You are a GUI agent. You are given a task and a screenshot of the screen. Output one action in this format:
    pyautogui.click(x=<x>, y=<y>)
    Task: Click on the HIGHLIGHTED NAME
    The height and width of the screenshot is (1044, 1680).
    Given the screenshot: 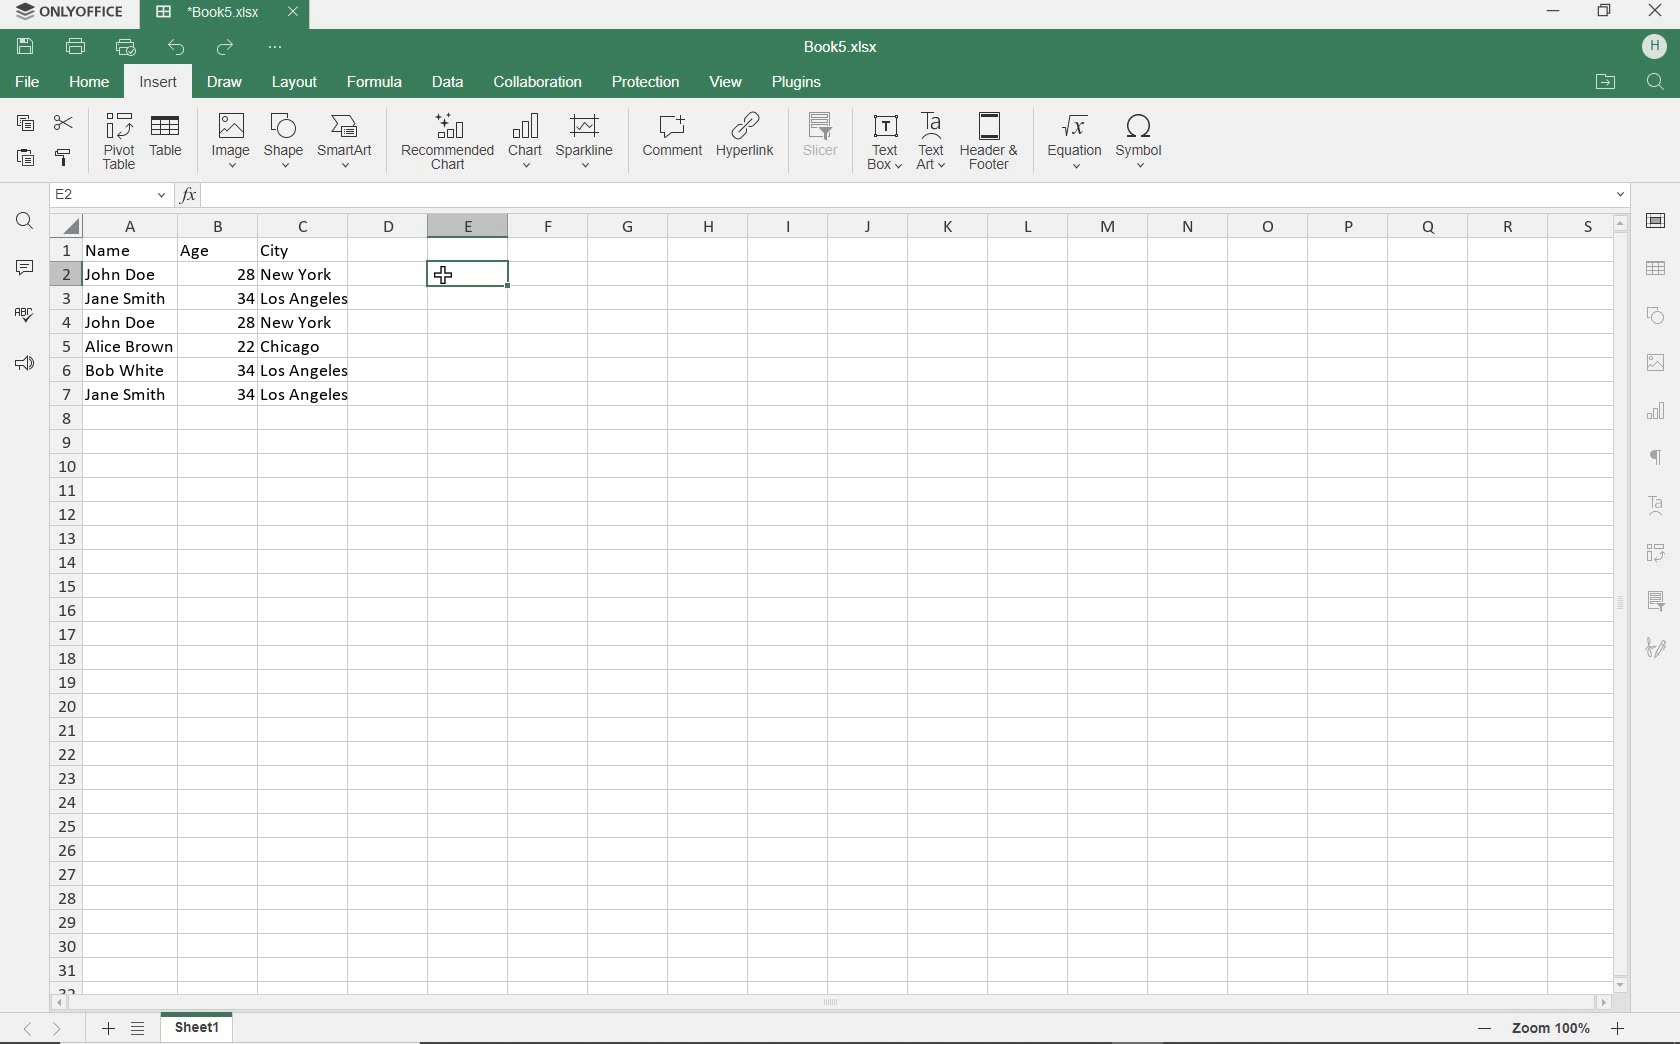 What is the action you would take?
    pyautogui.click(x=467, y=274)
    